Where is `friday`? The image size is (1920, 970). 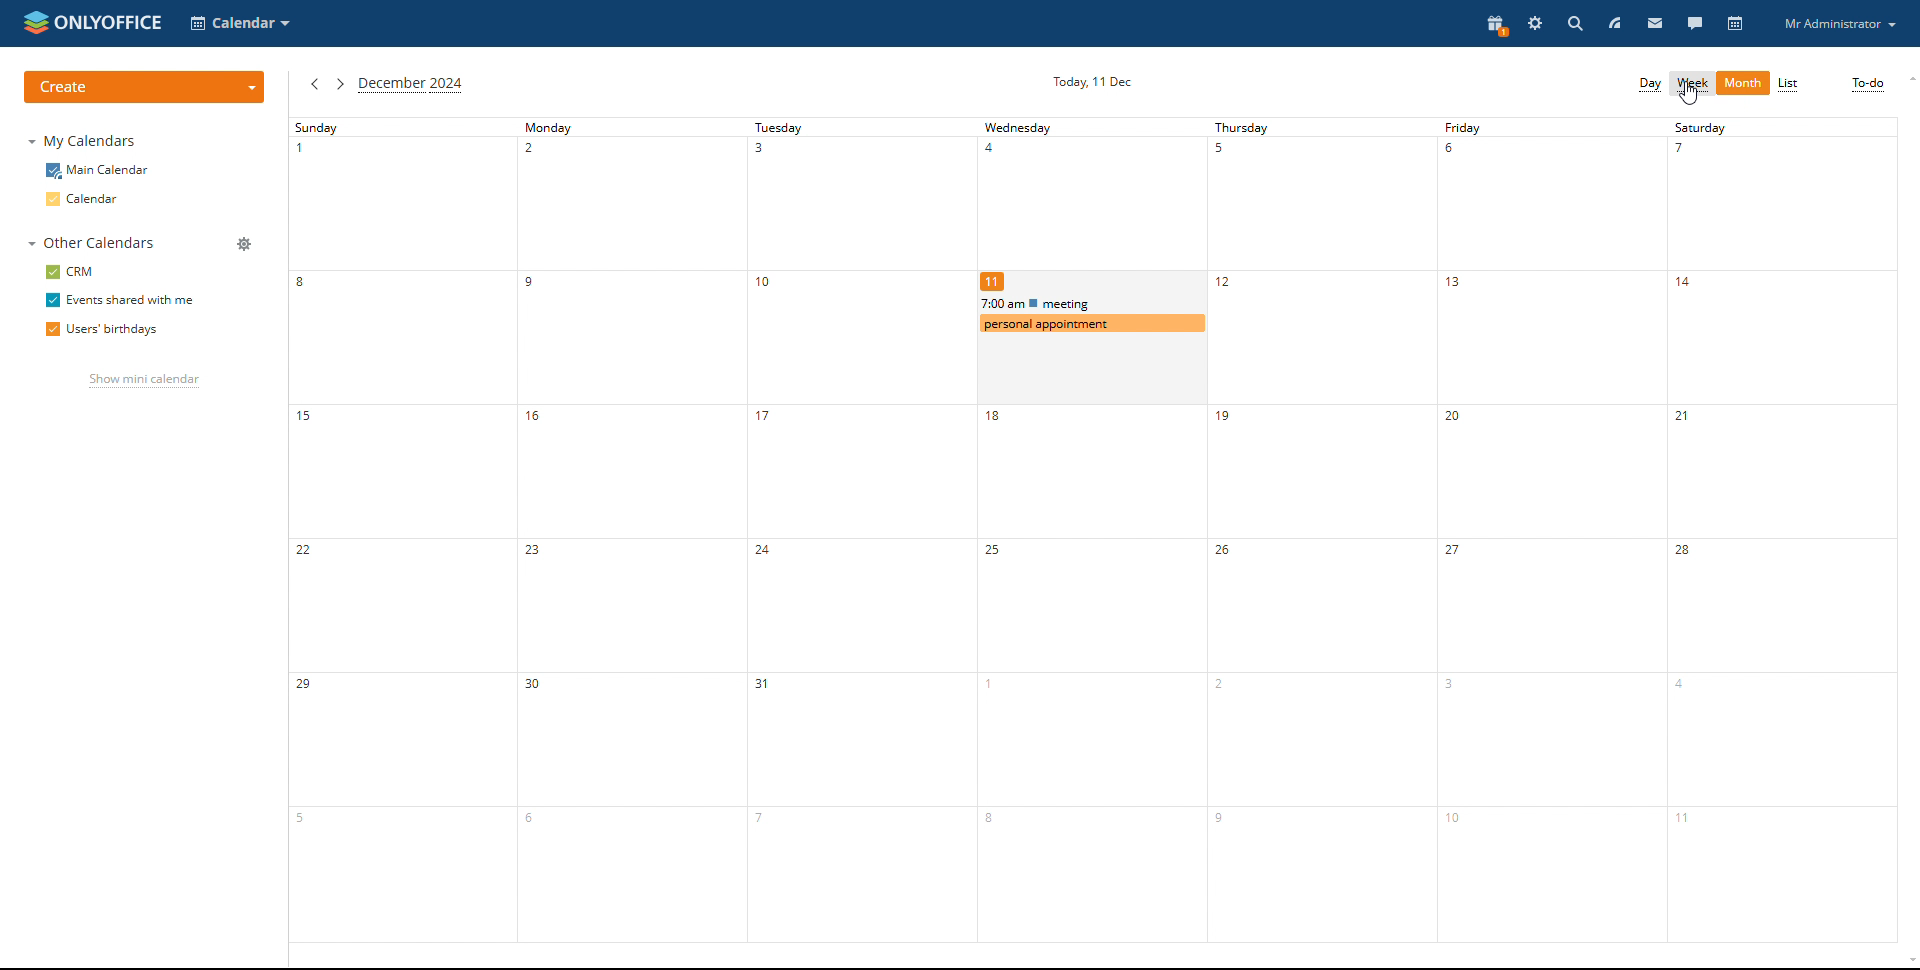 friday is located at coordinates (1552, 530).